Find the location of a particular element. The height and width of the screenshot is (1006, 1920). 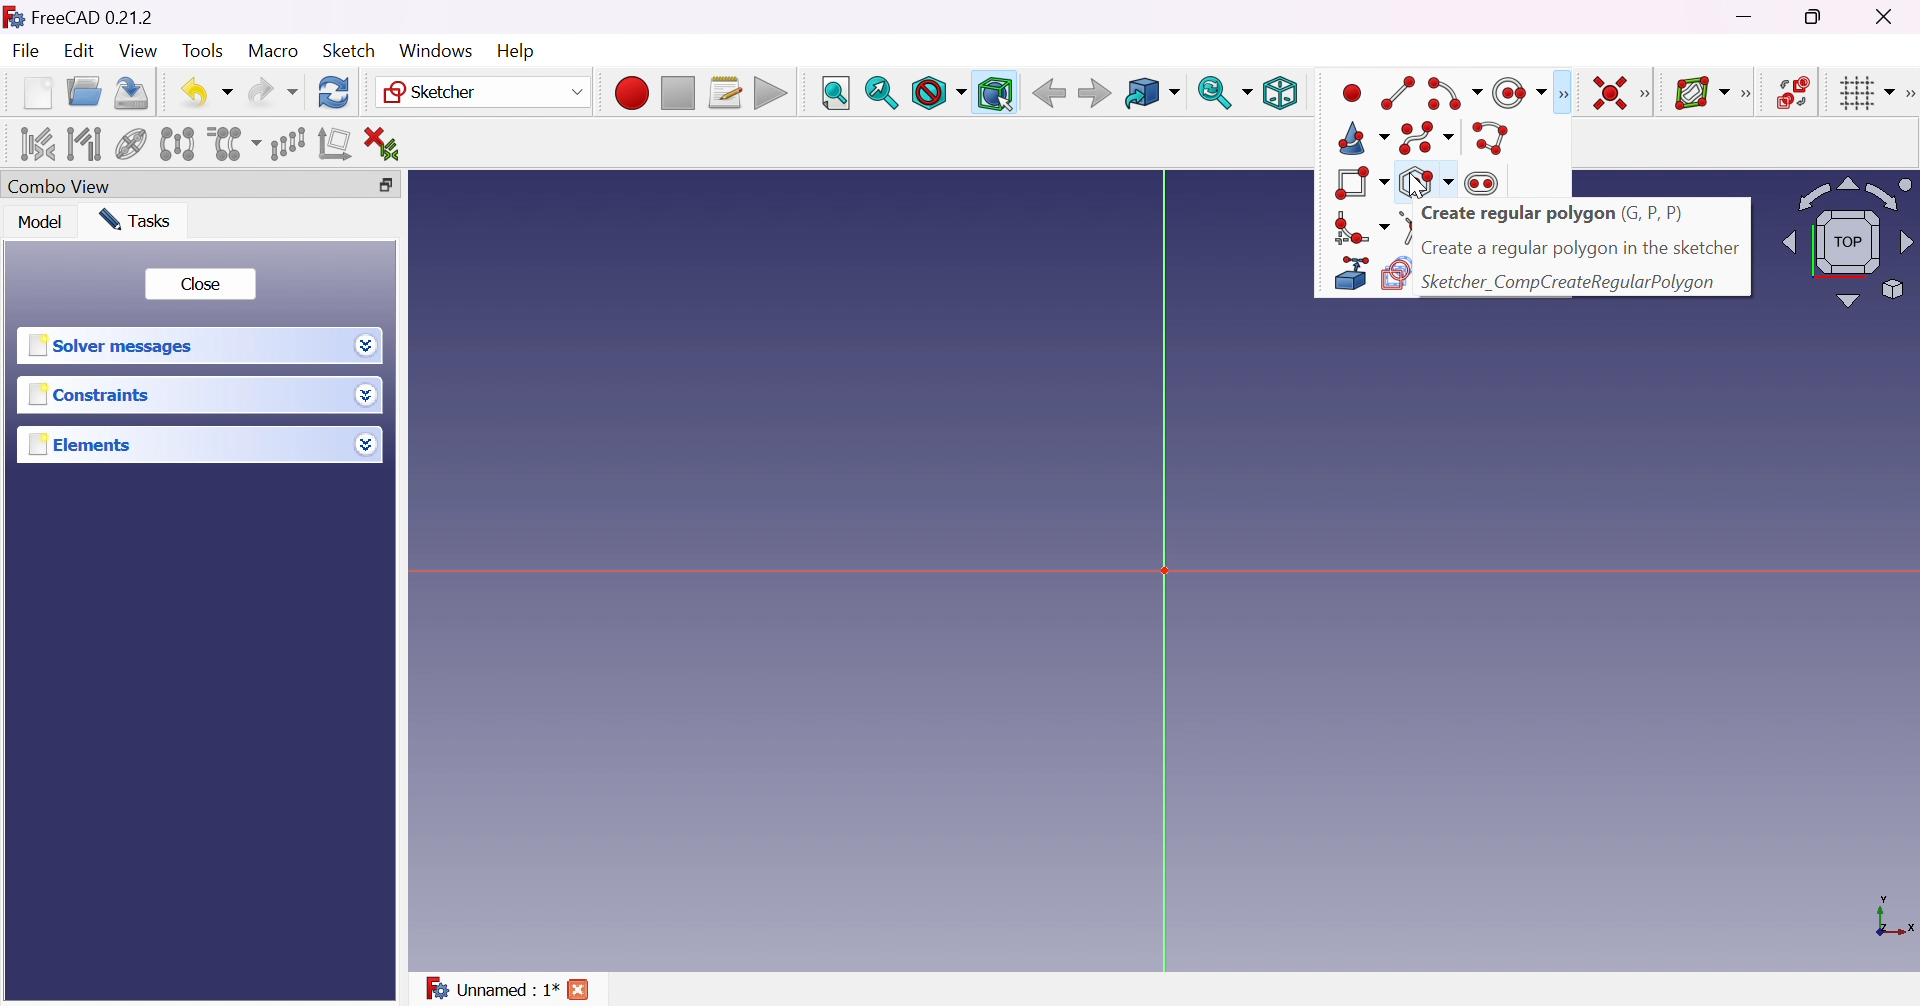

Constrain coincident is located at coordinates (1608, 93).